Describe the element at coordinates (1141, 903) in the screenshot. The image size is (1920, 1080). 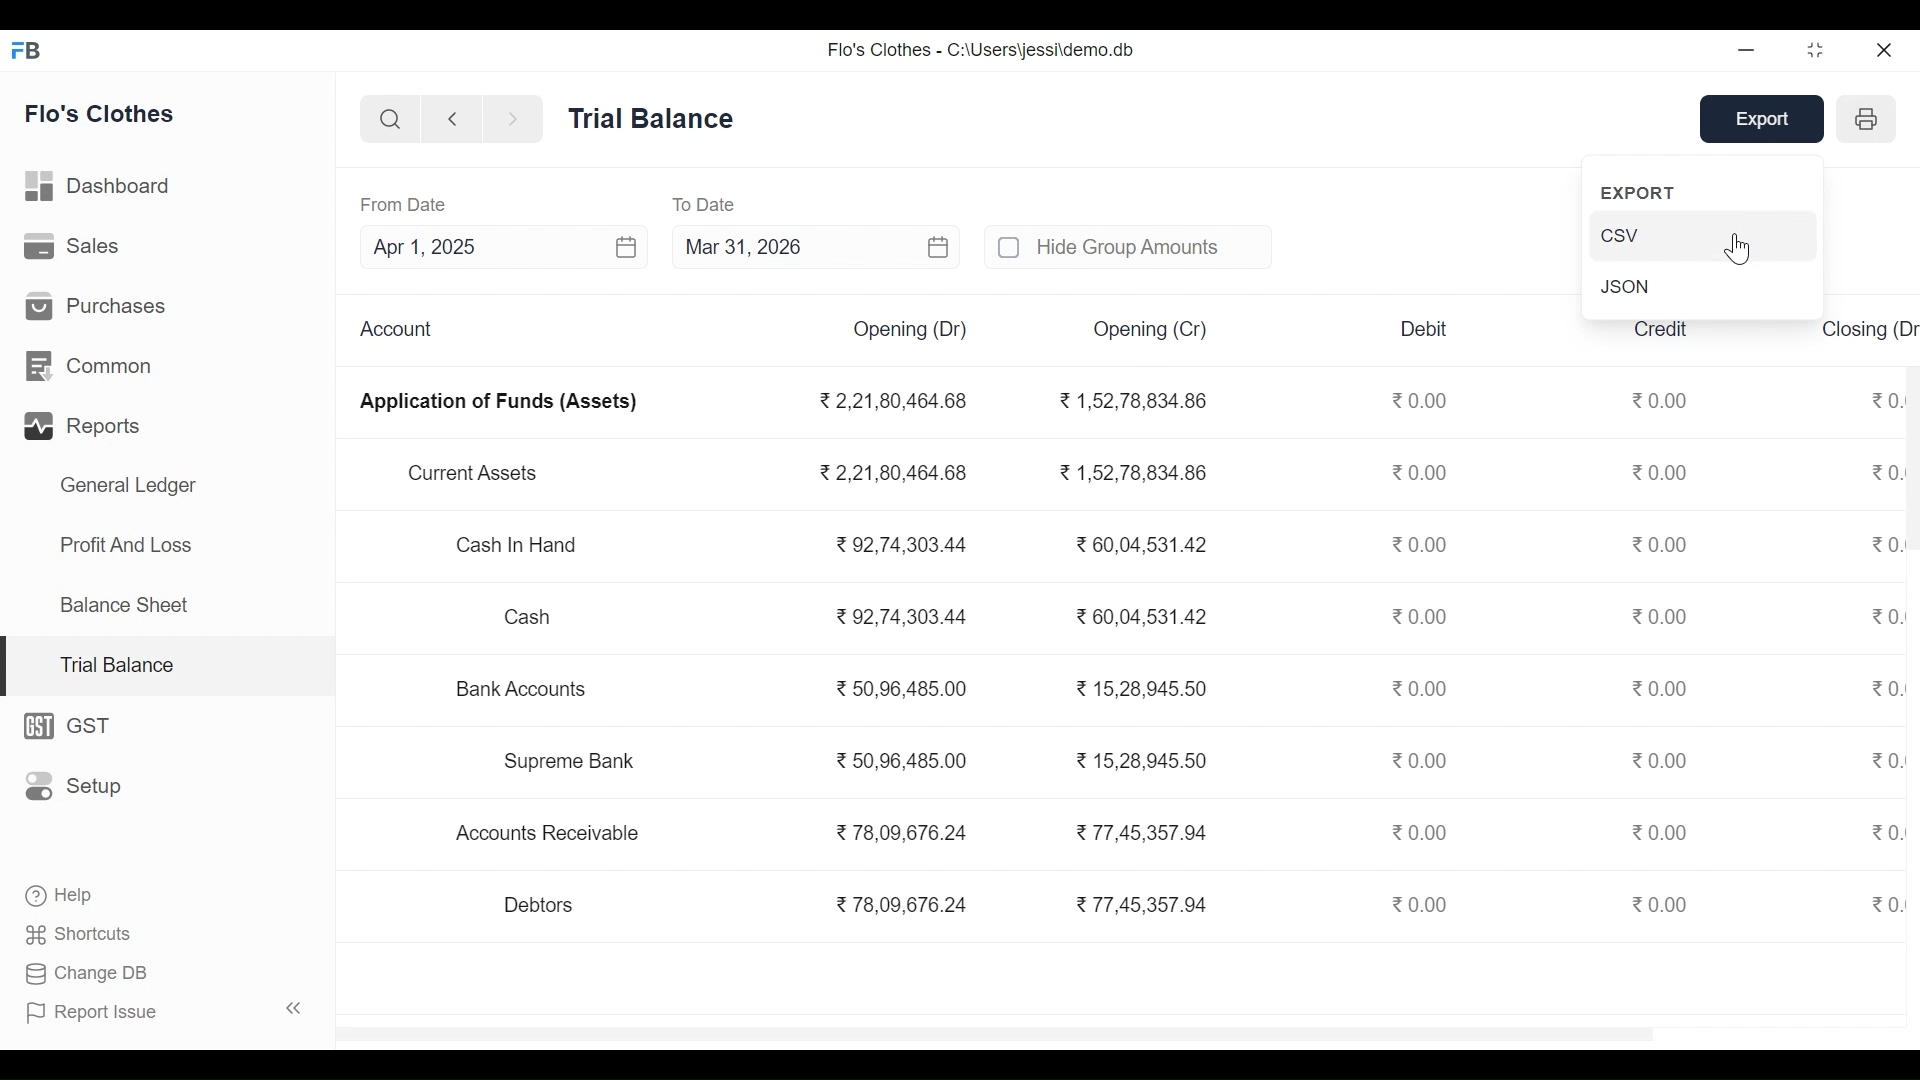
I see `77,45,357.94` at that location.